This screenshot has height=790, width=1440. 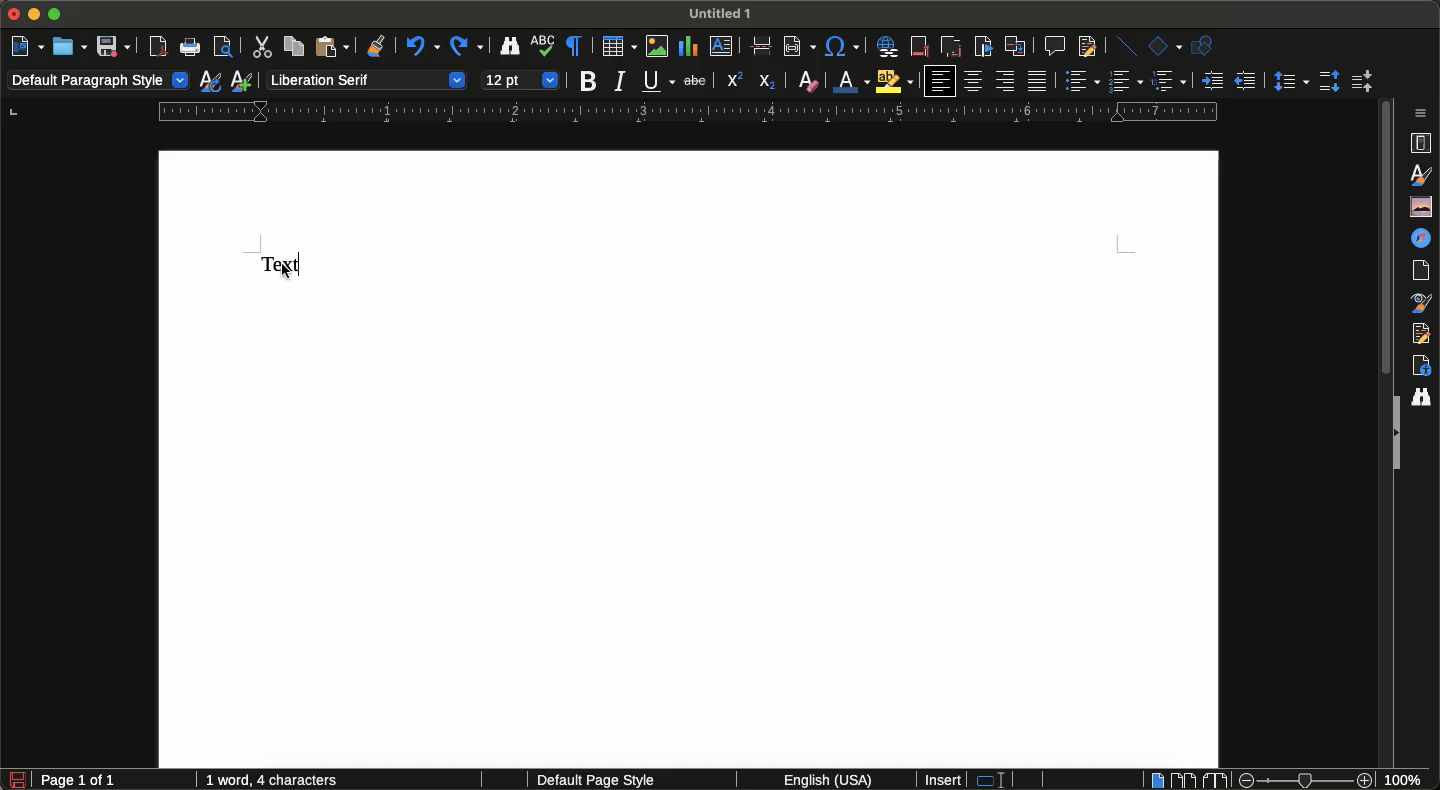 What do you see at coordinates (1078, 81) in the screenshot?
I see `Toggle unordered list` at bounding box center [1078, 81].